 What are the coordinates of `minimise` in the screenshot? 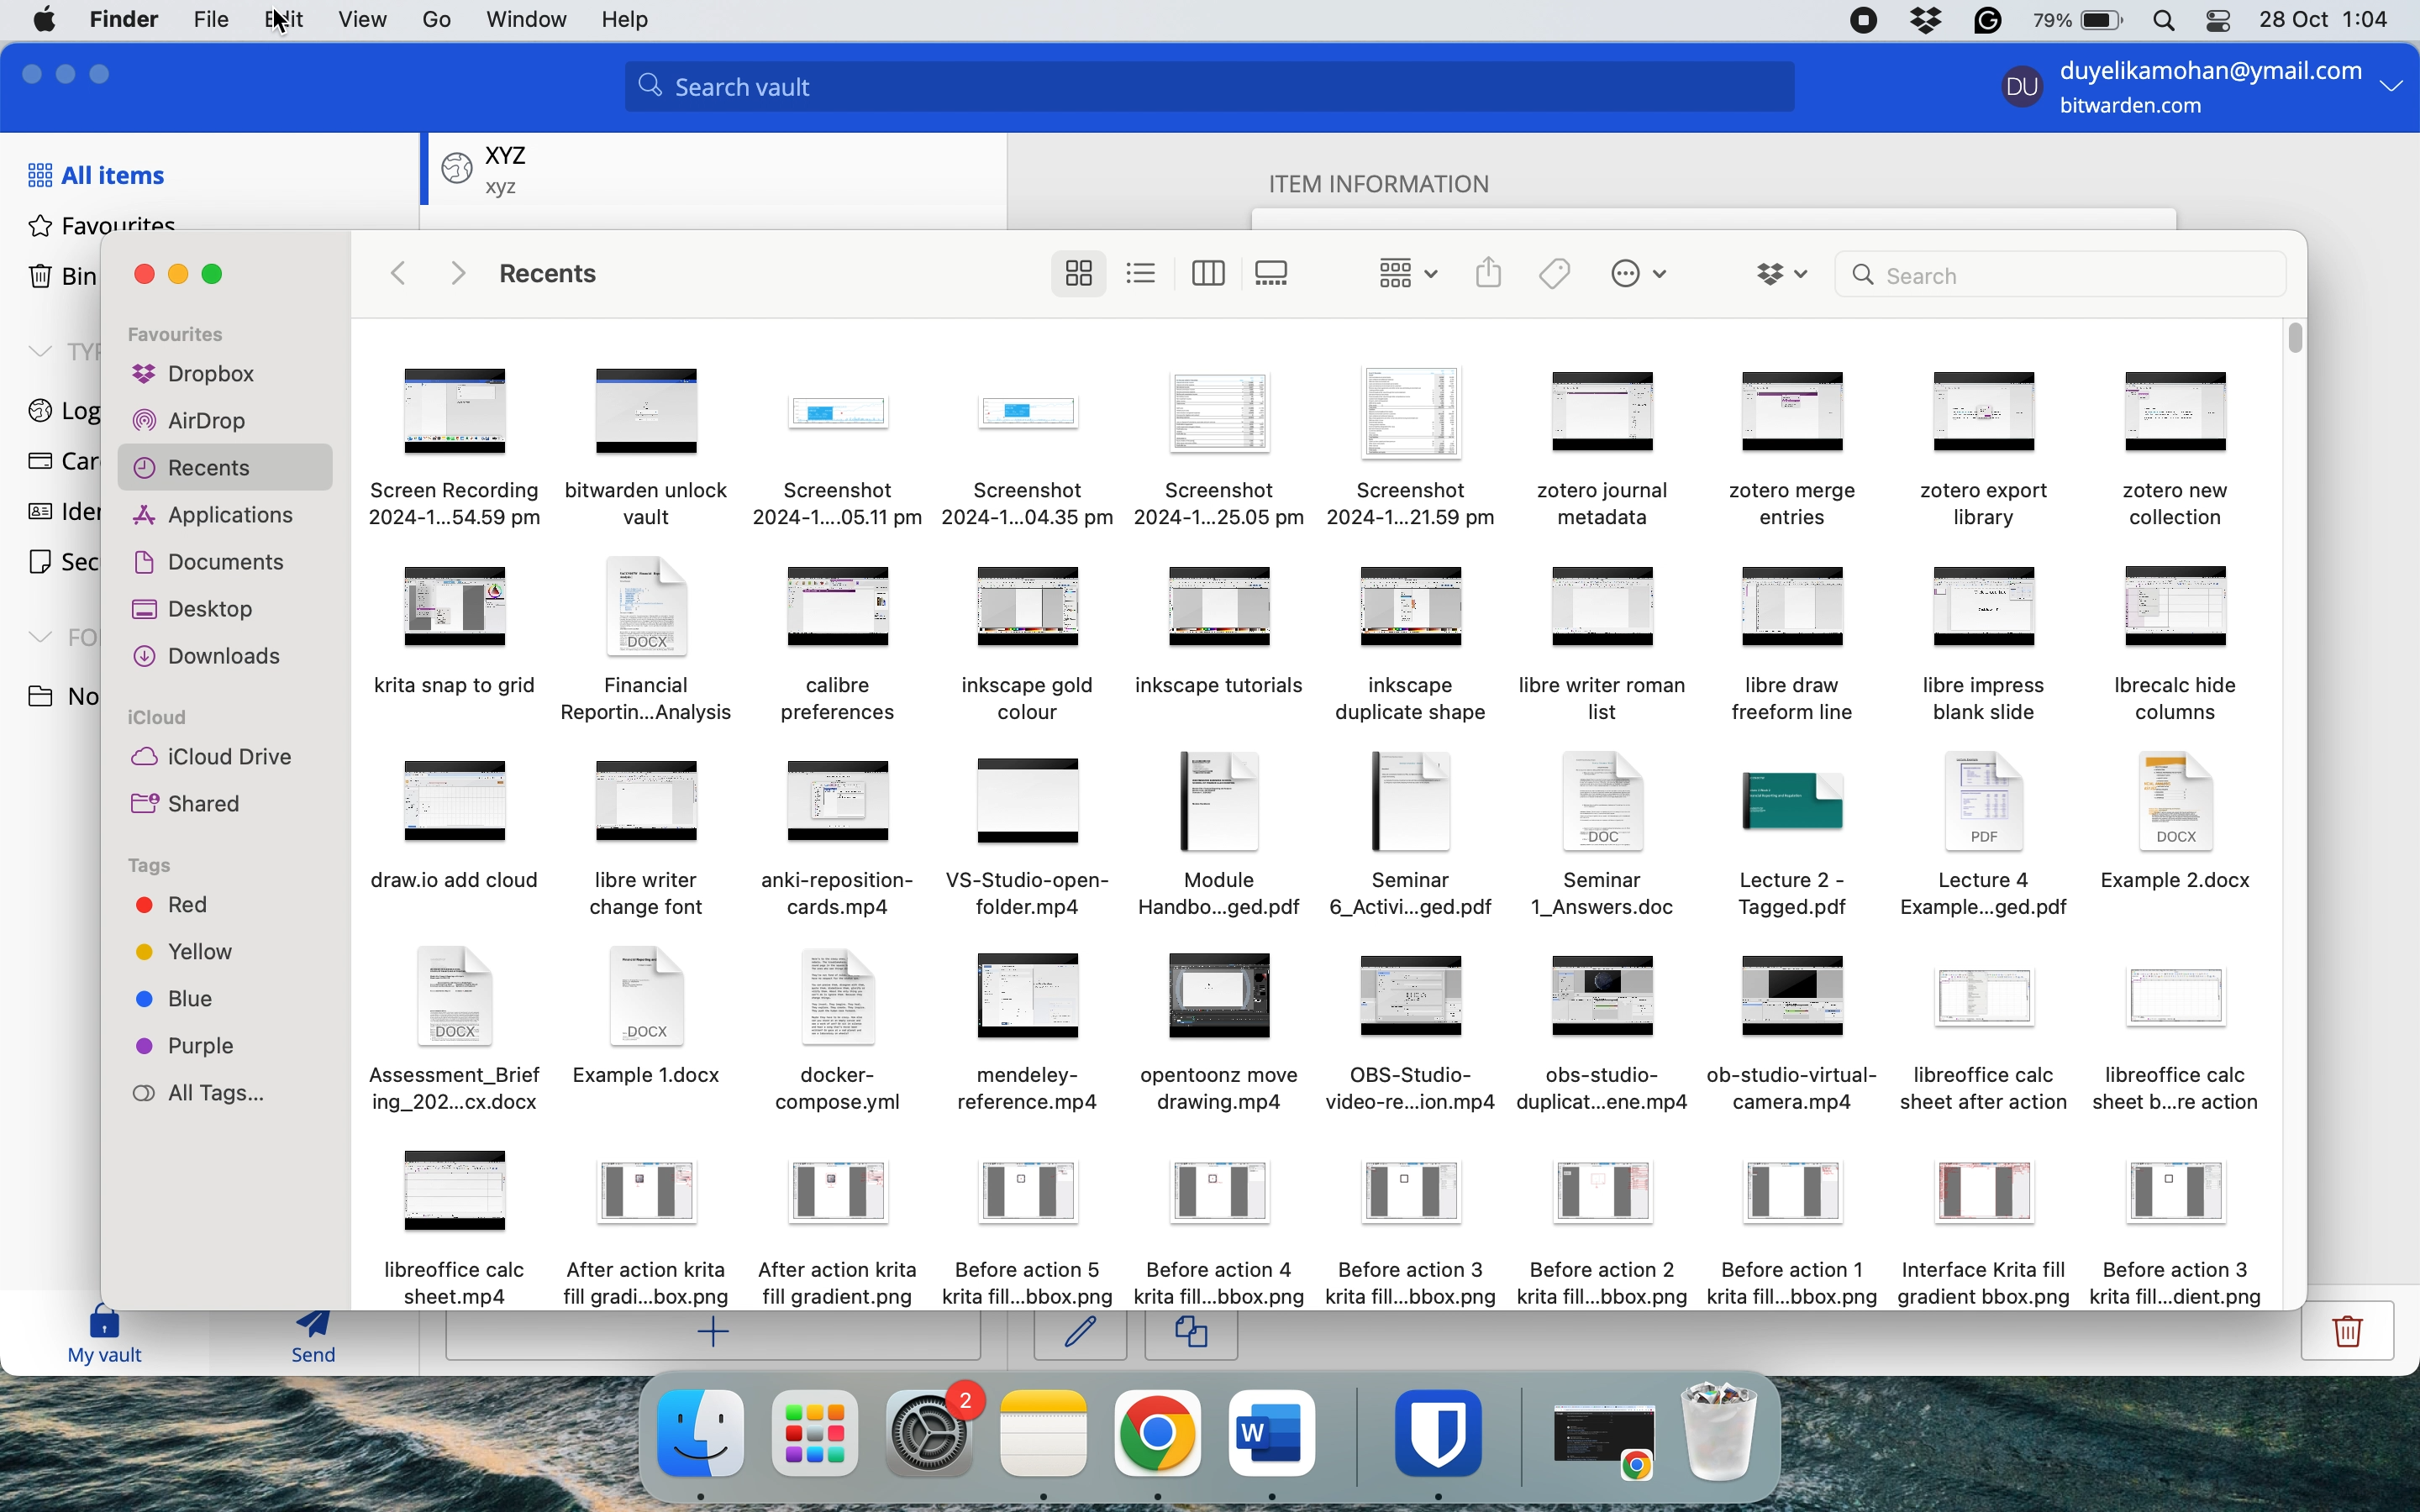 It's located at (69, 70).